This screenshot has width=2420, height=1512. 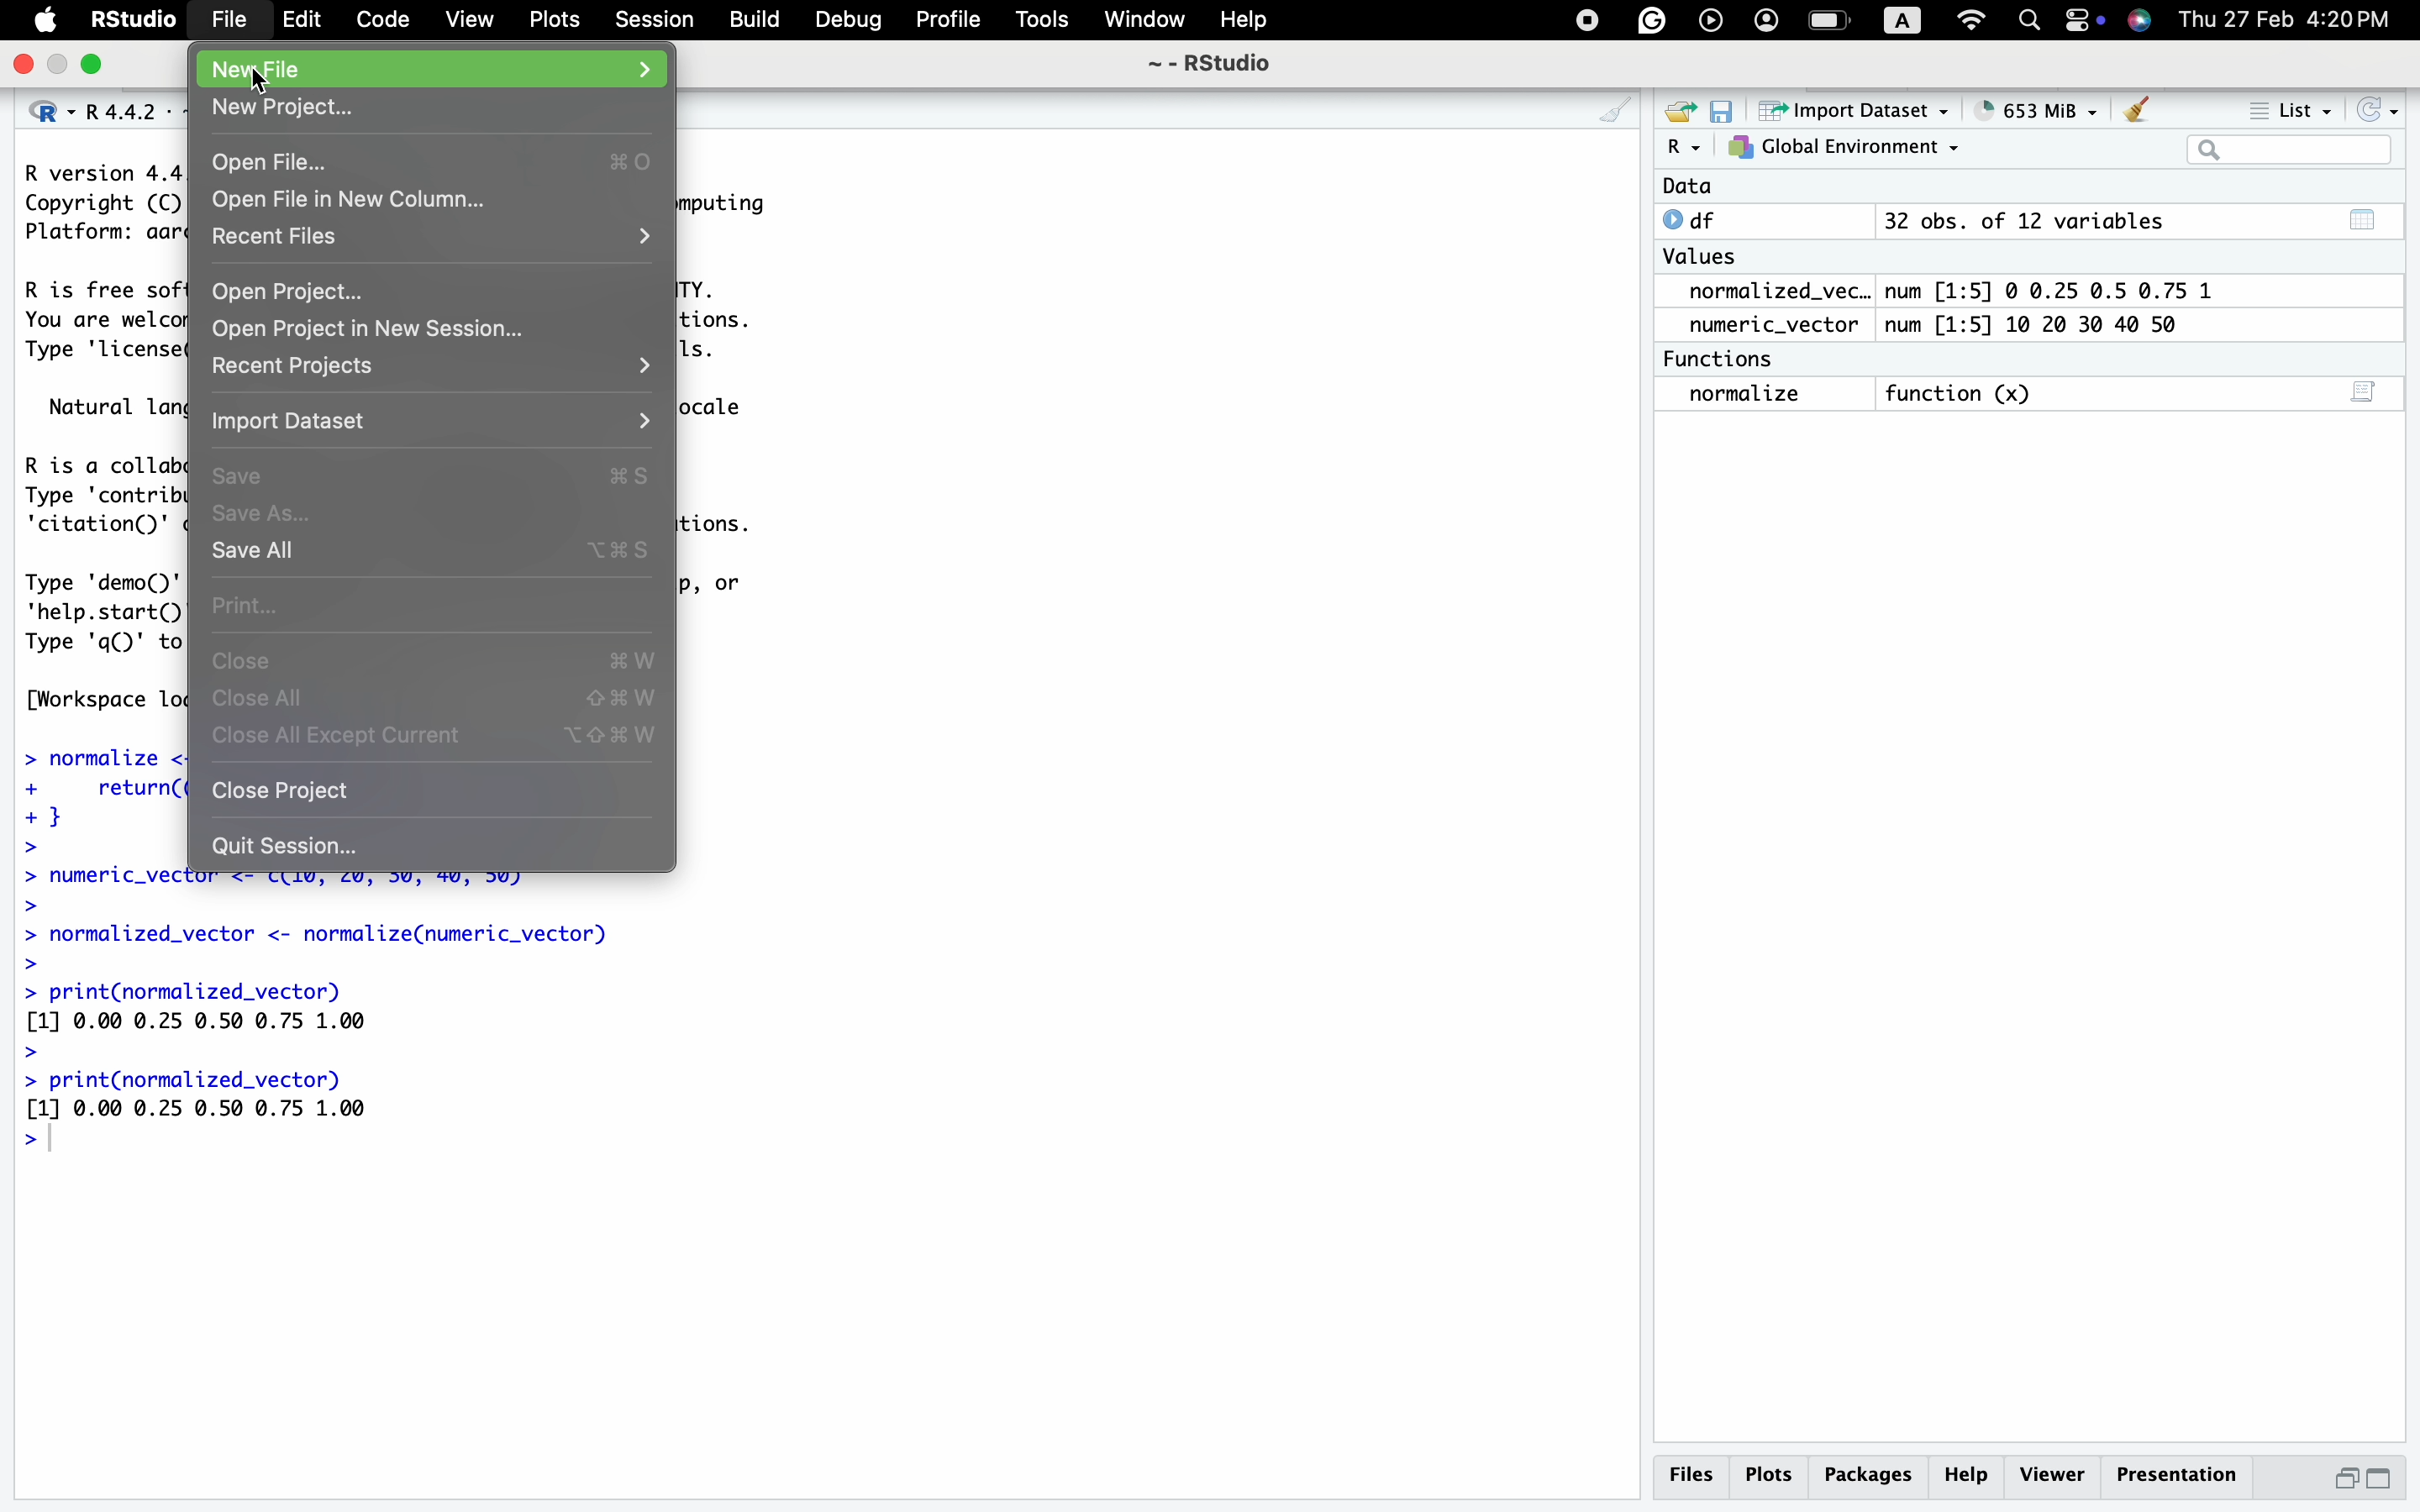 What do you see at coordinates (95, 107) in the screenshot?
I see `R.4.4.2` at bounding box center [95, 107].